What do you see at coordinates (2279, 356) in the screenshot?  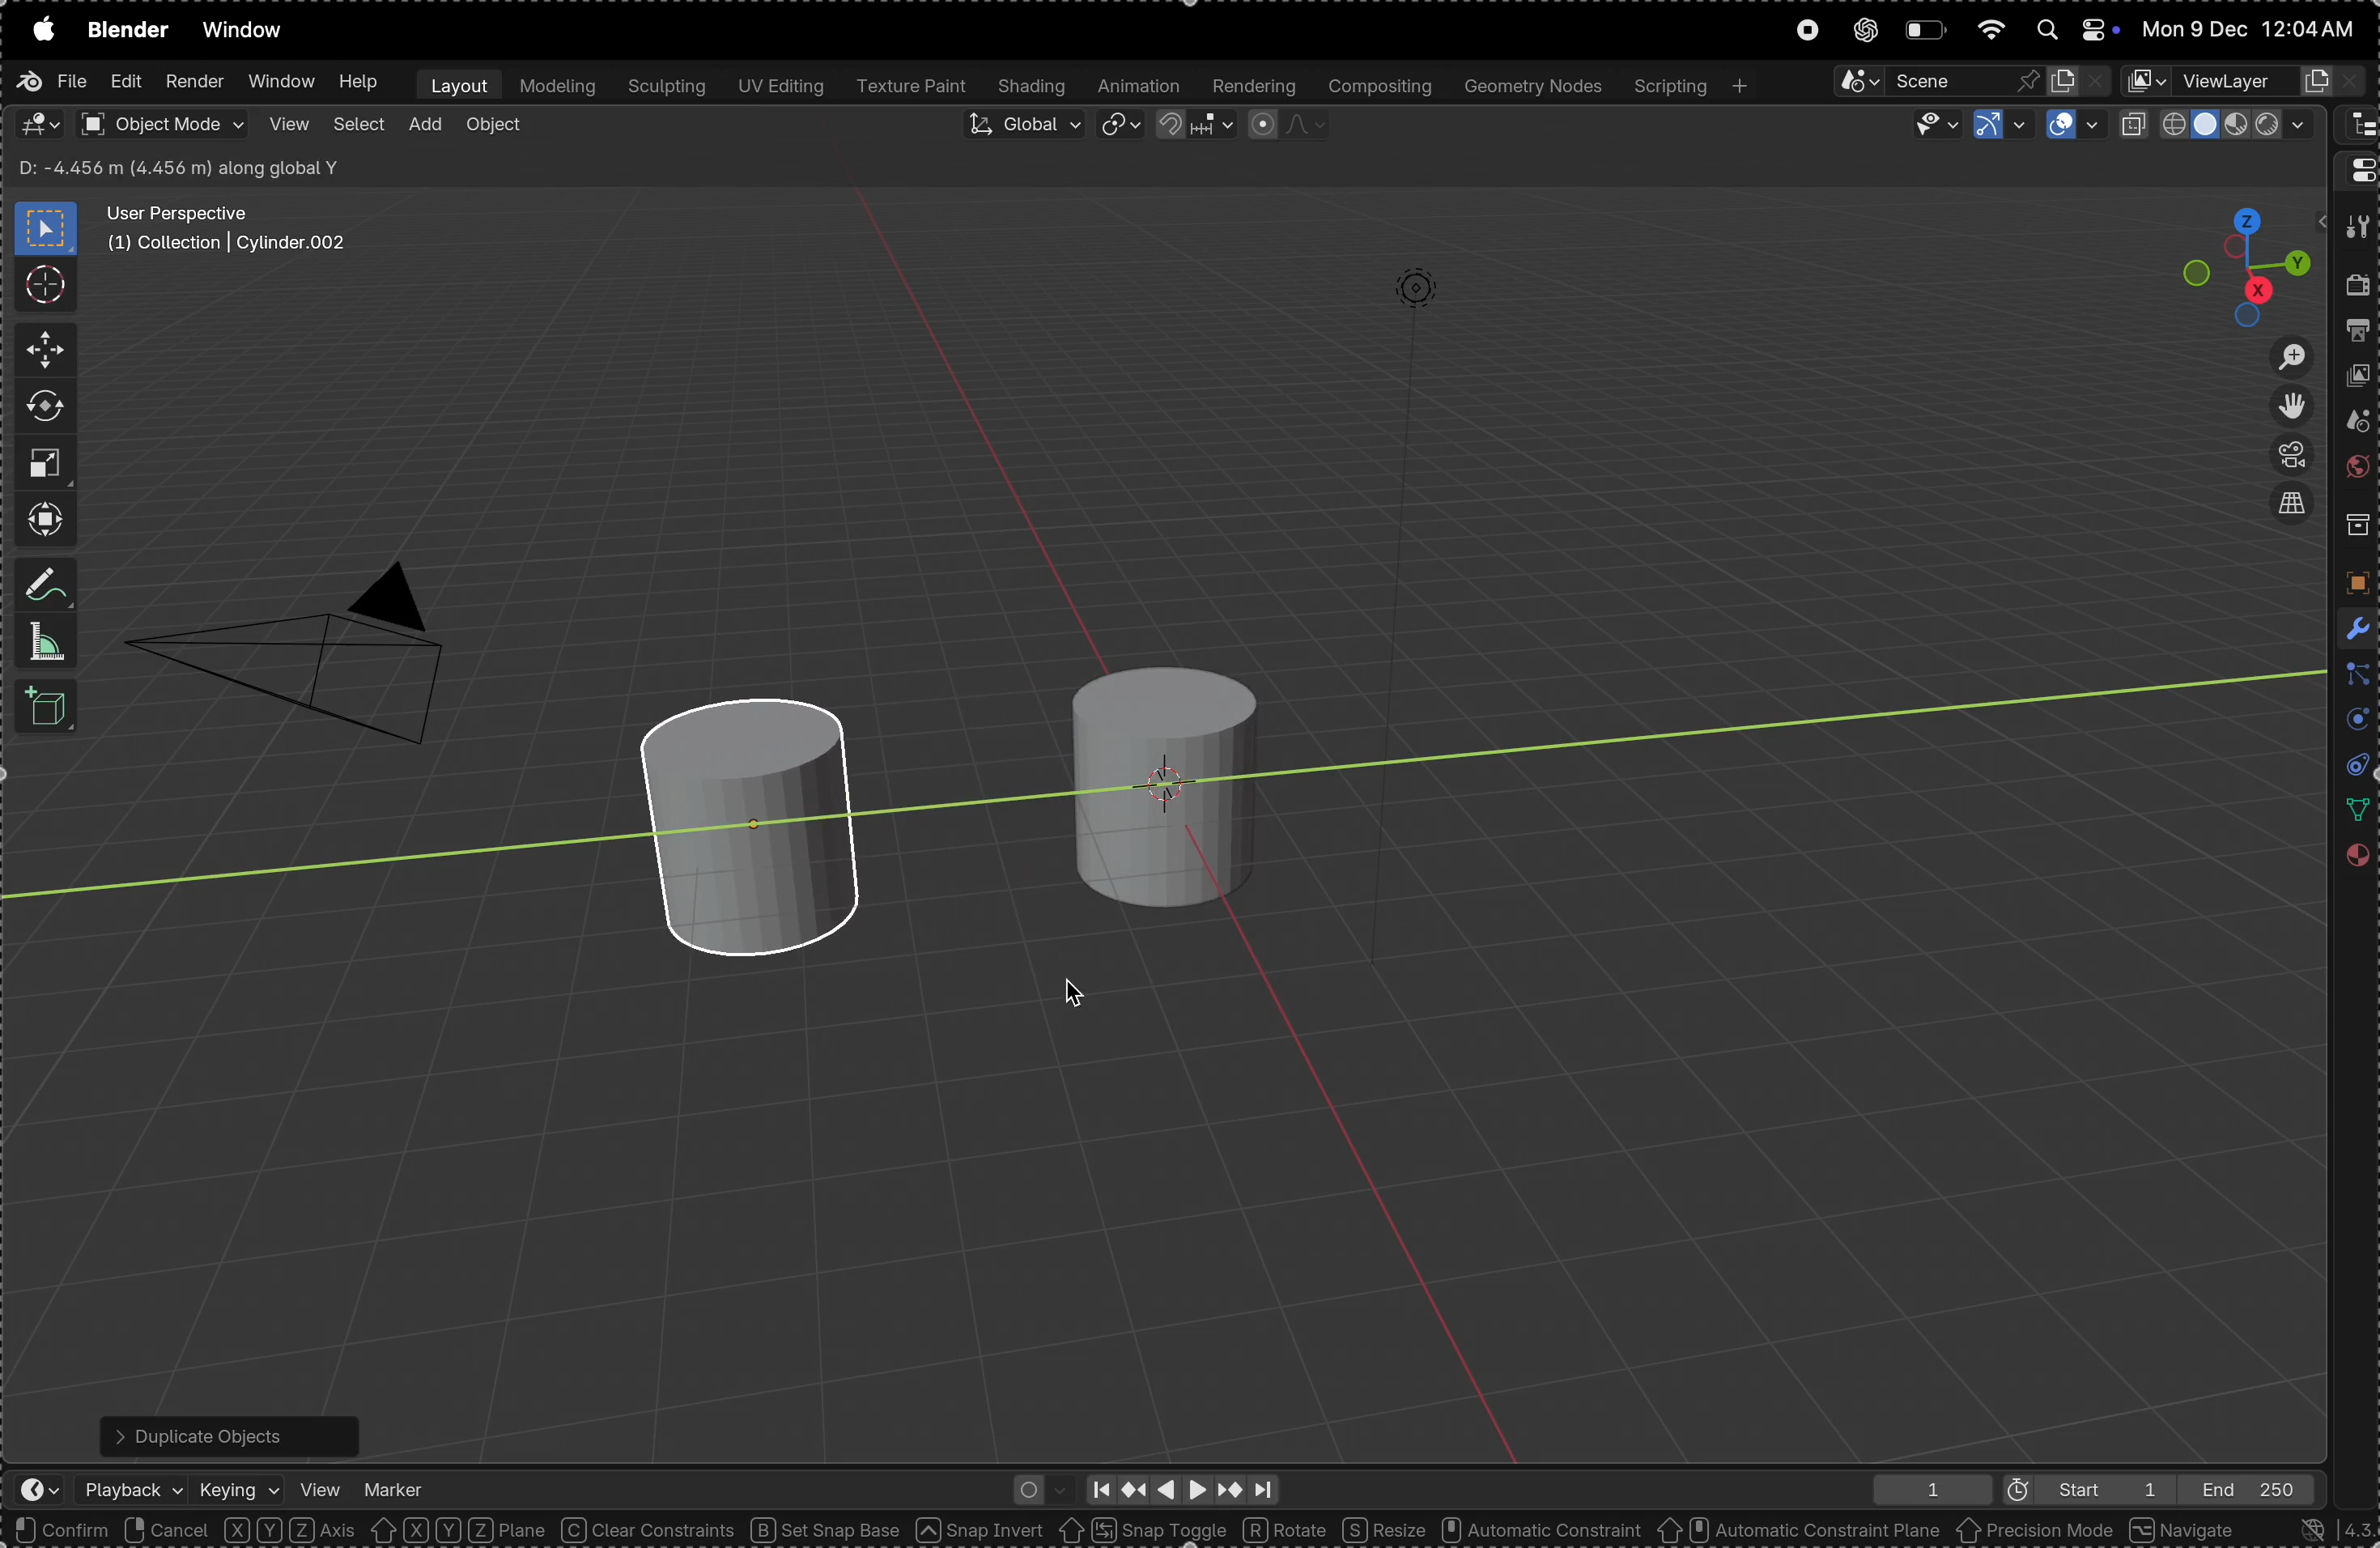 I see `zoom` at bounding box center [2279, 356].